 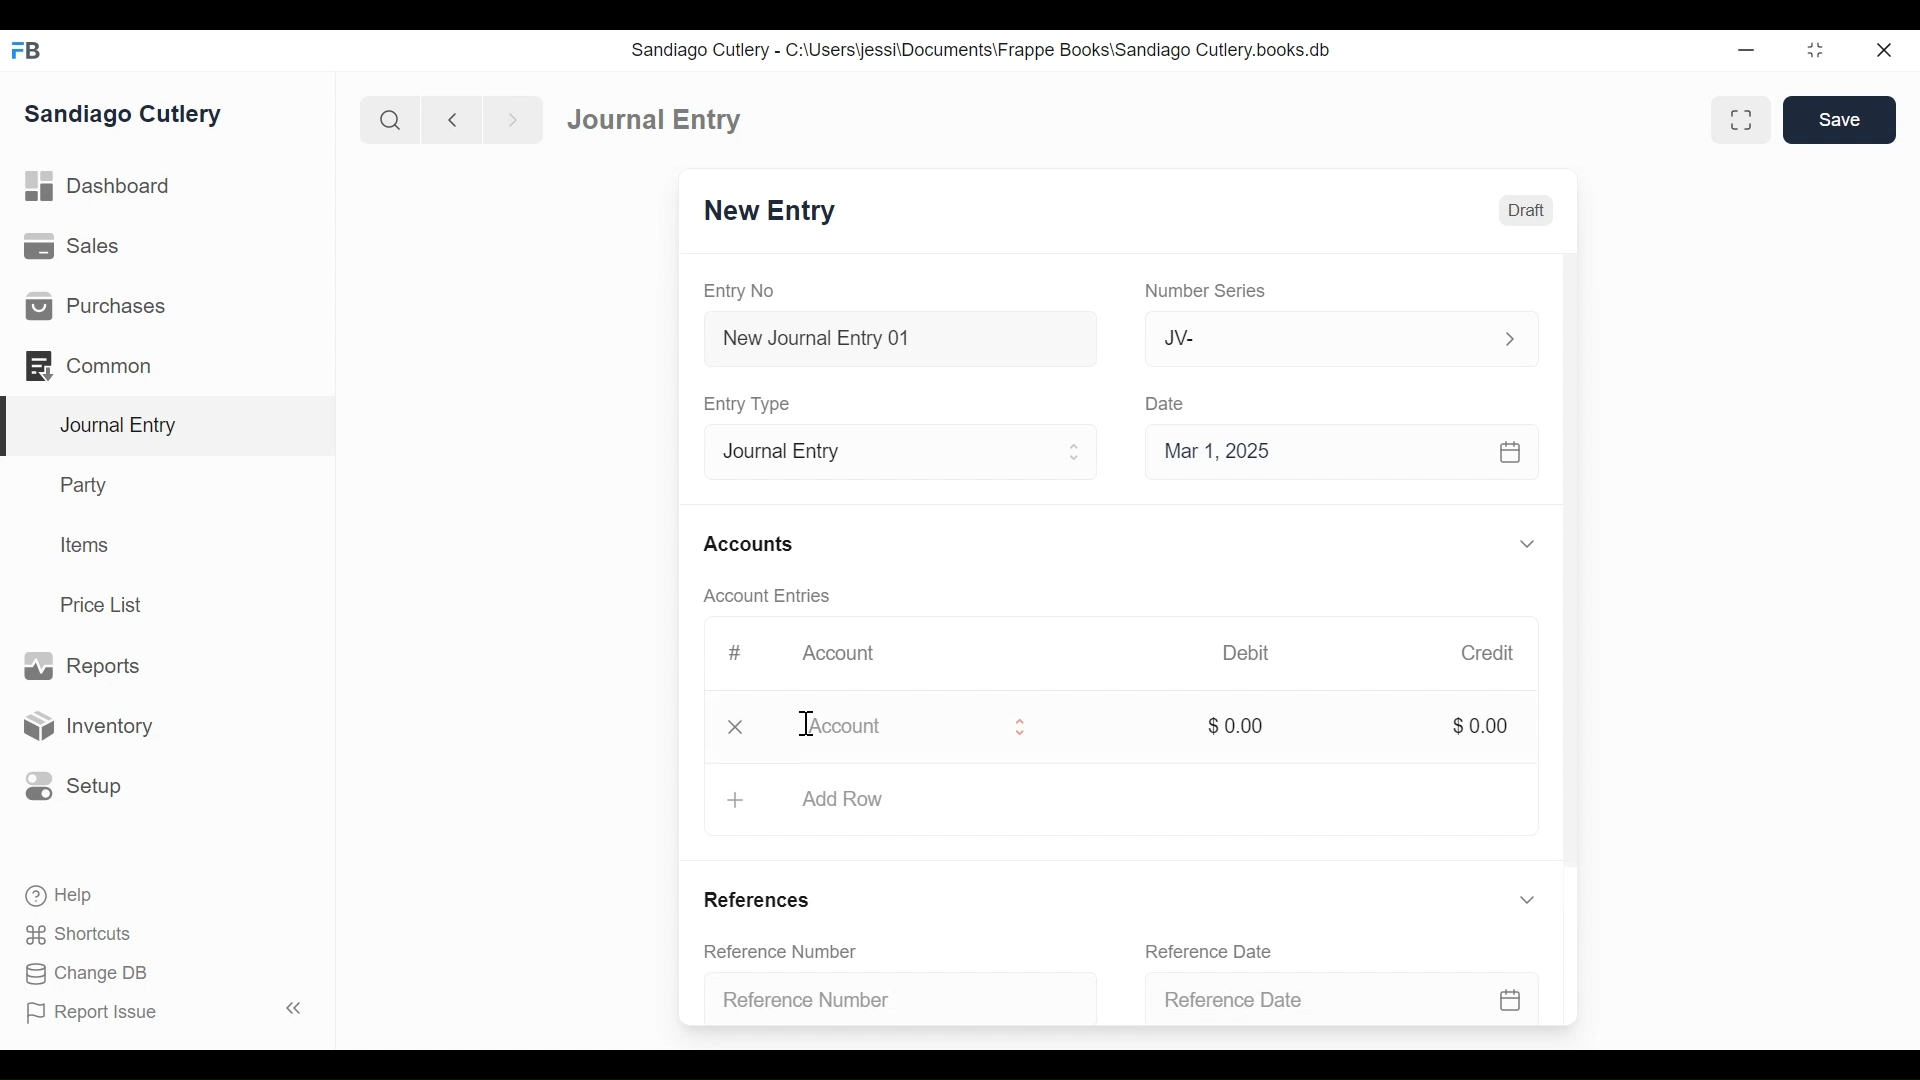 I want to click on Sandiago Cutlery - C:\Users\jessi\Documents\Frappe Books\Sandiago Cutlery.books.db, so click(x=987, y=49).